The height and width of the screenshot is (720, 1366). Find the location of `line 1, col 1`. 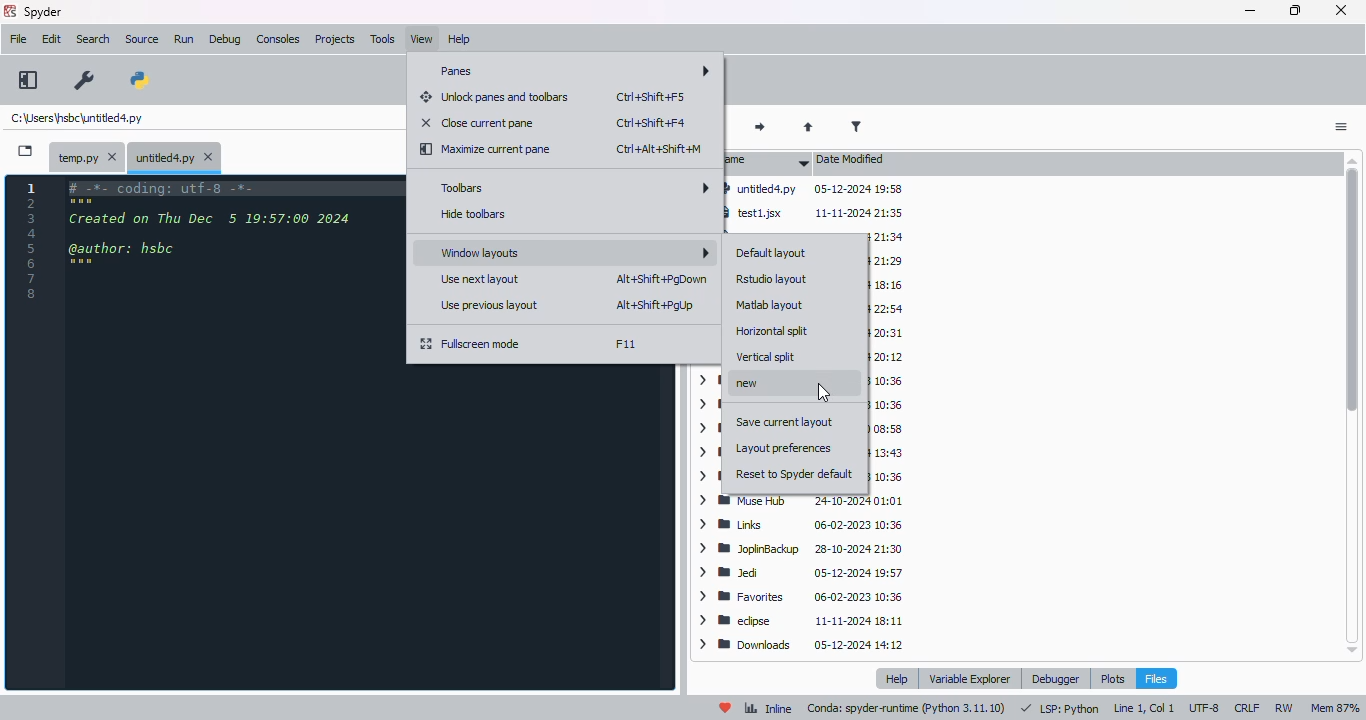

line 1, col 1 is located at coordinates (1144, 708).